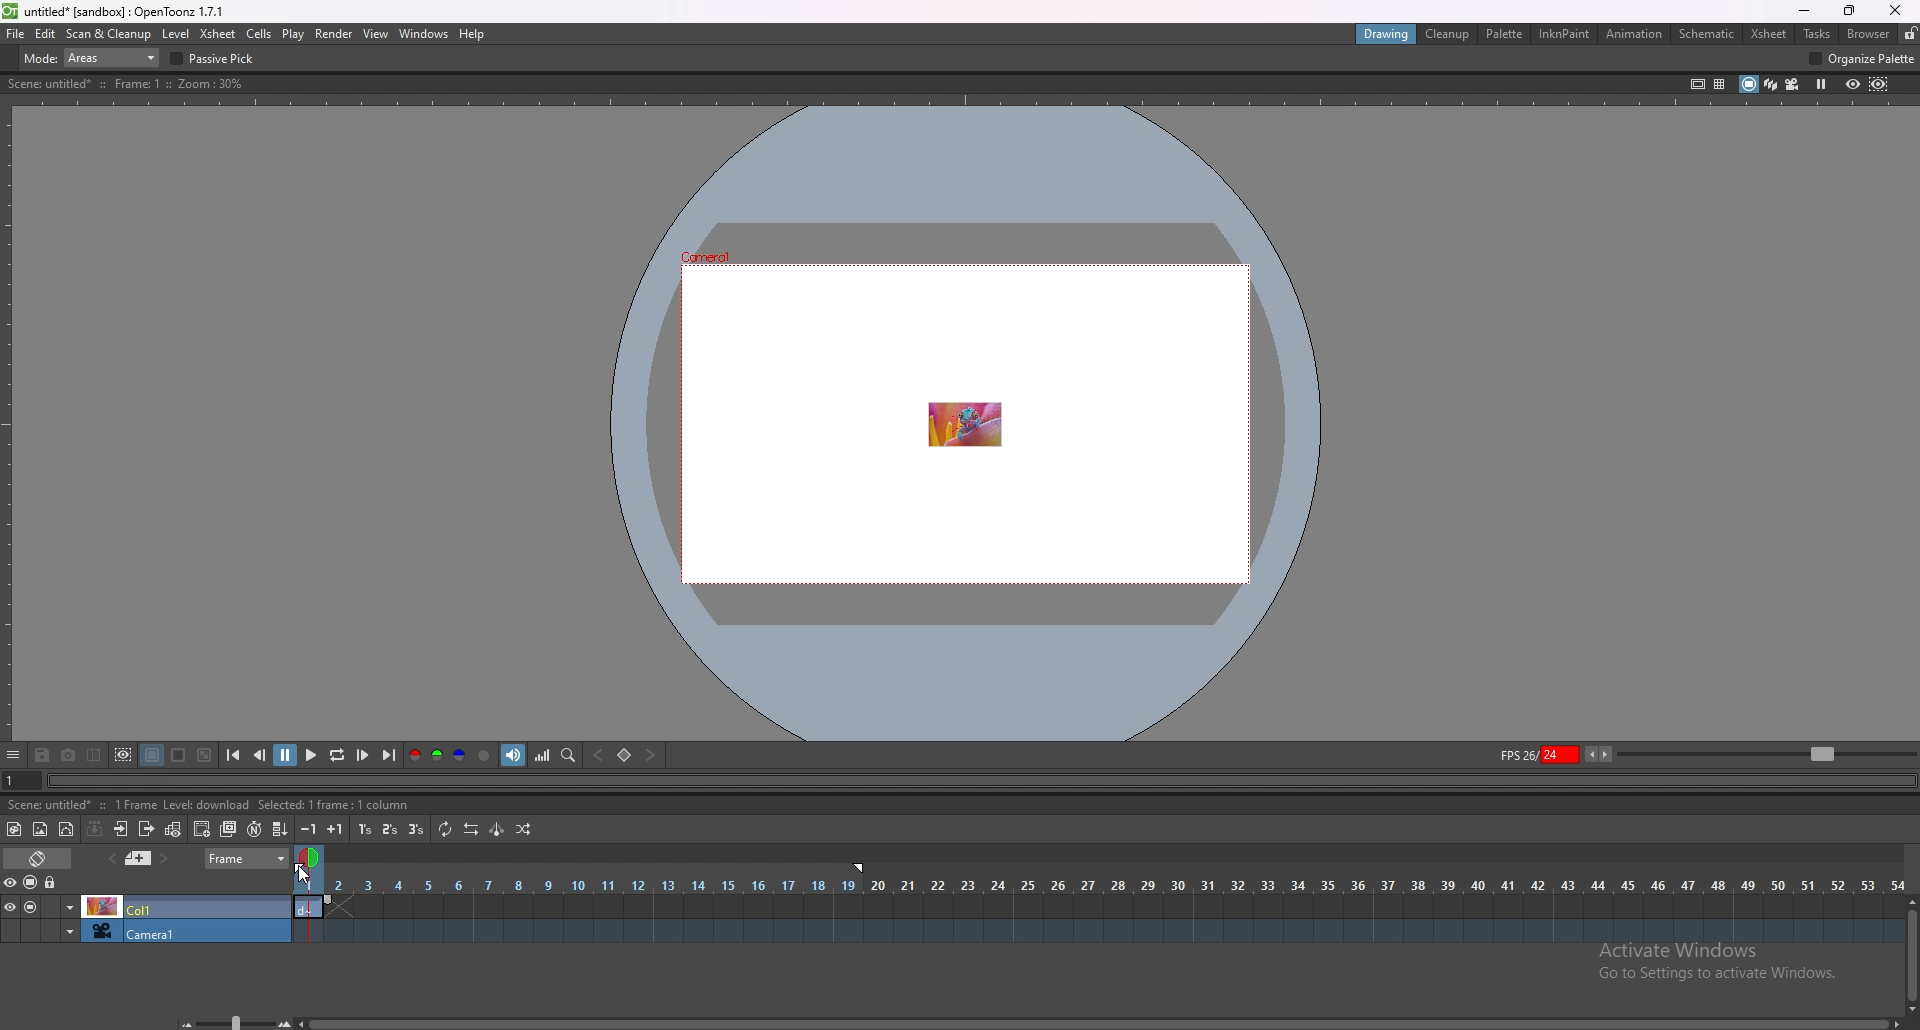 The image size is (1920, 1030). Describe the element at coordinates (364, 755) in the screenshot. I see `next frame` at that location.